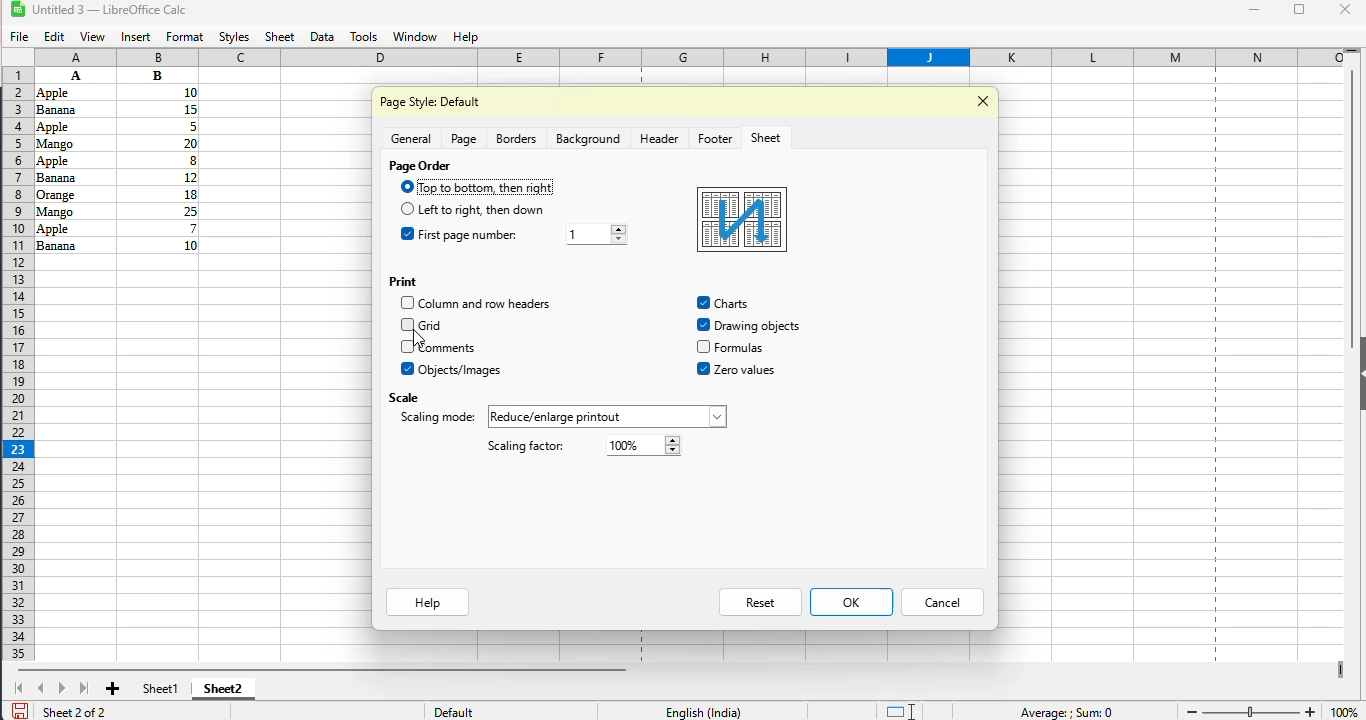 Image resolution: width=1366 pixels, height=720 pixels. What do you see at coordinates (420, 338) in the screenshot?
I see `cursor` at bounding box center [420, 338].